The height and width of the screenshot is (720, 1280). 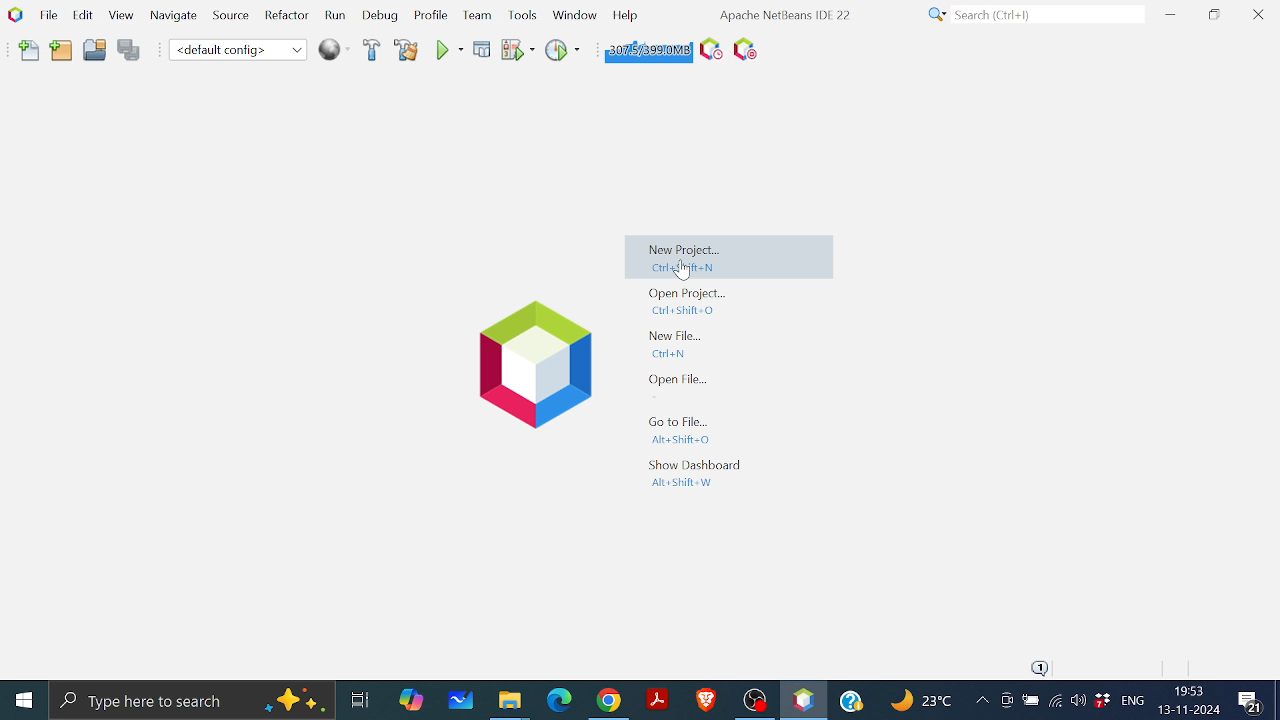 What do you see at coordinates (510, 702) in the screenshot?
I see `Files` at bounding box center [510, 702].